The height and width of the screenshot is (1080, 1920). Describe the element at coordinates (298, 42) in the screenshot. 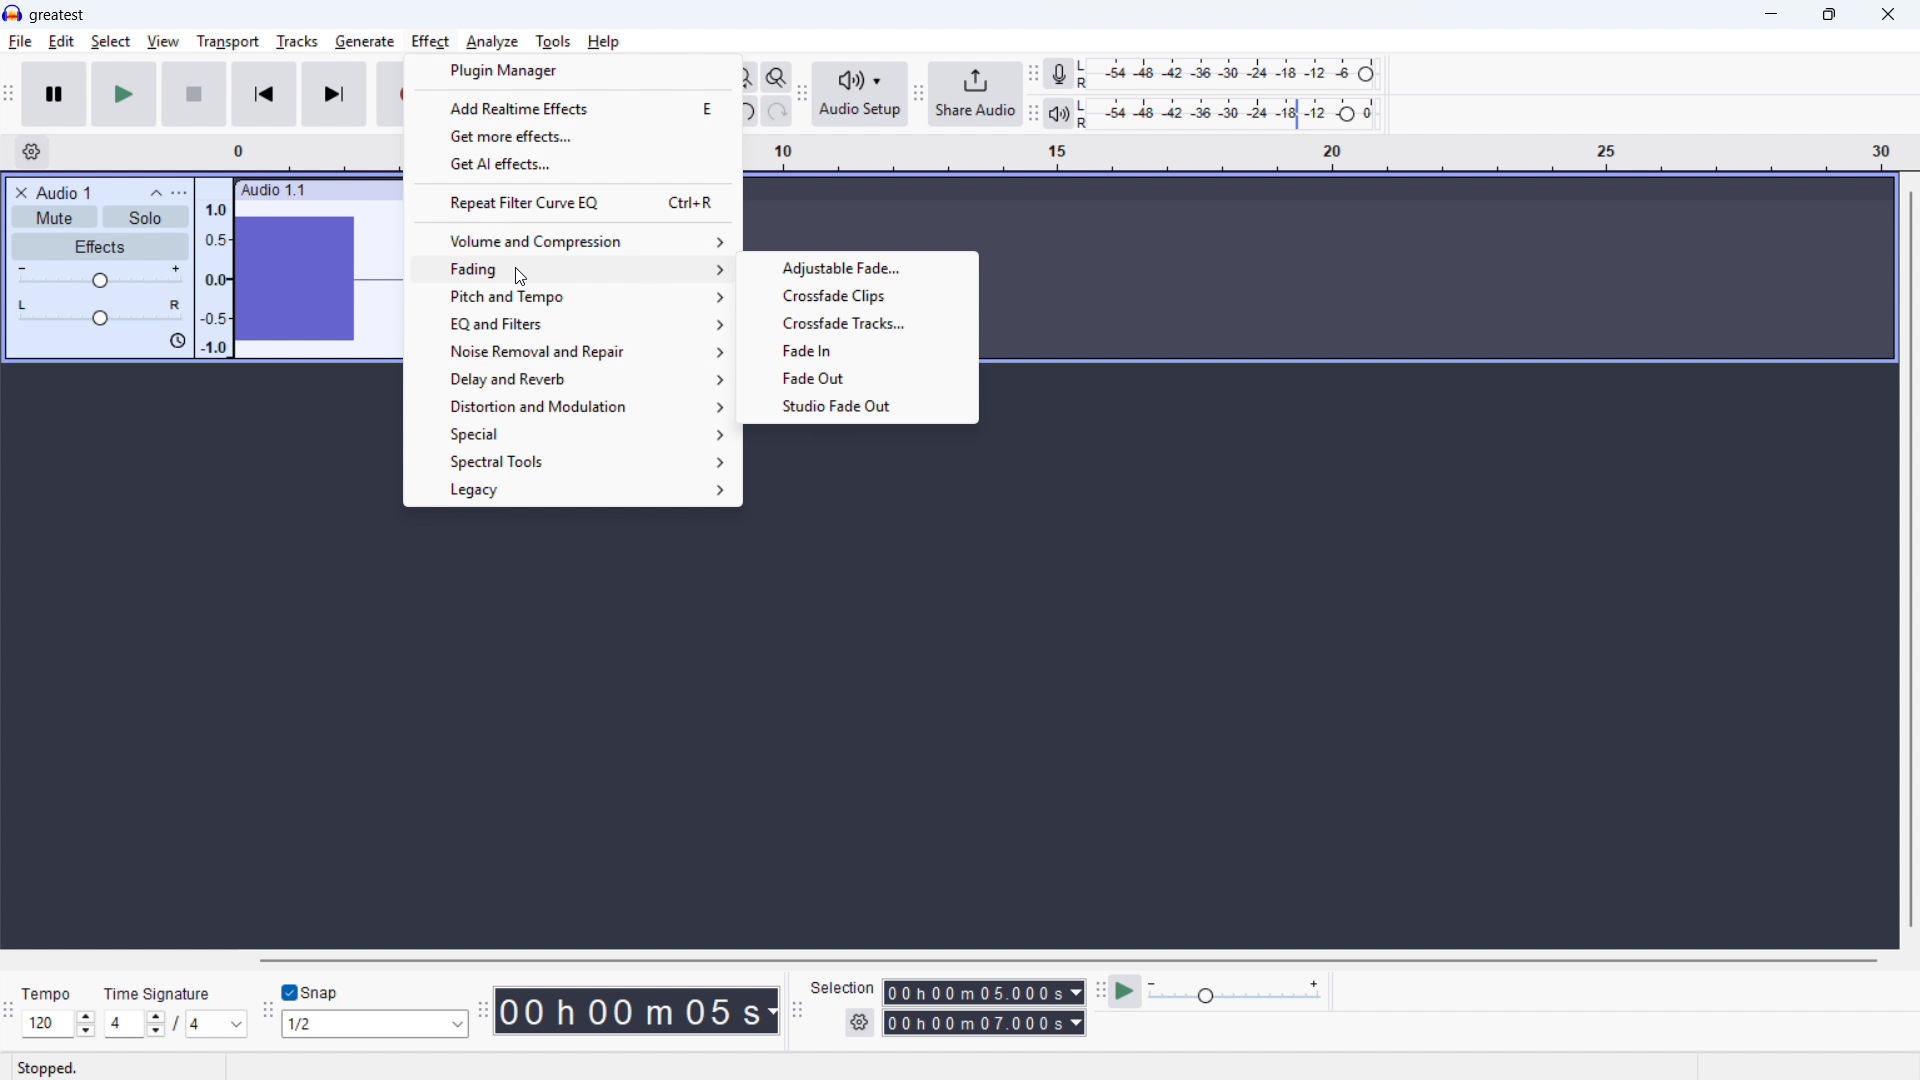

I see `tracks` at that location.